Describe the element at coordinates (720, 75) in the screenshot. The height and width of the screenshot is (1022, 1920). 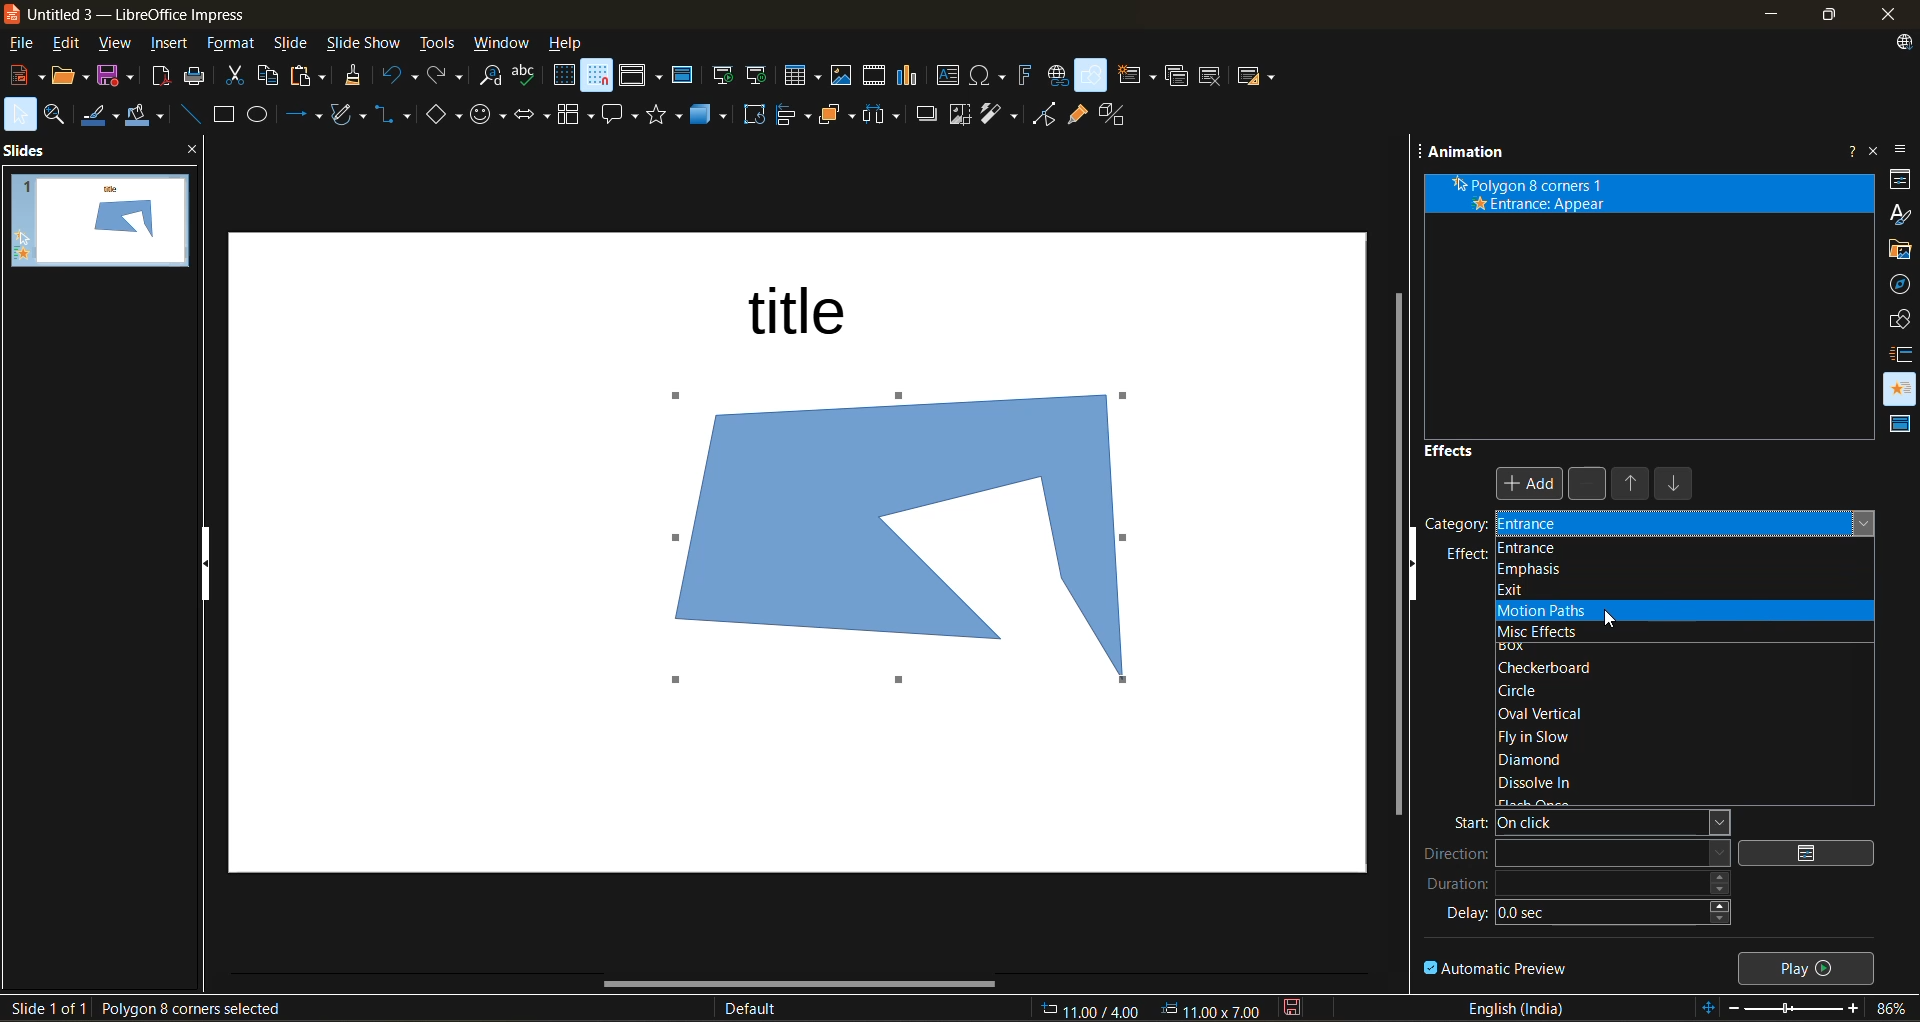
I see `start from first slide` at that location.